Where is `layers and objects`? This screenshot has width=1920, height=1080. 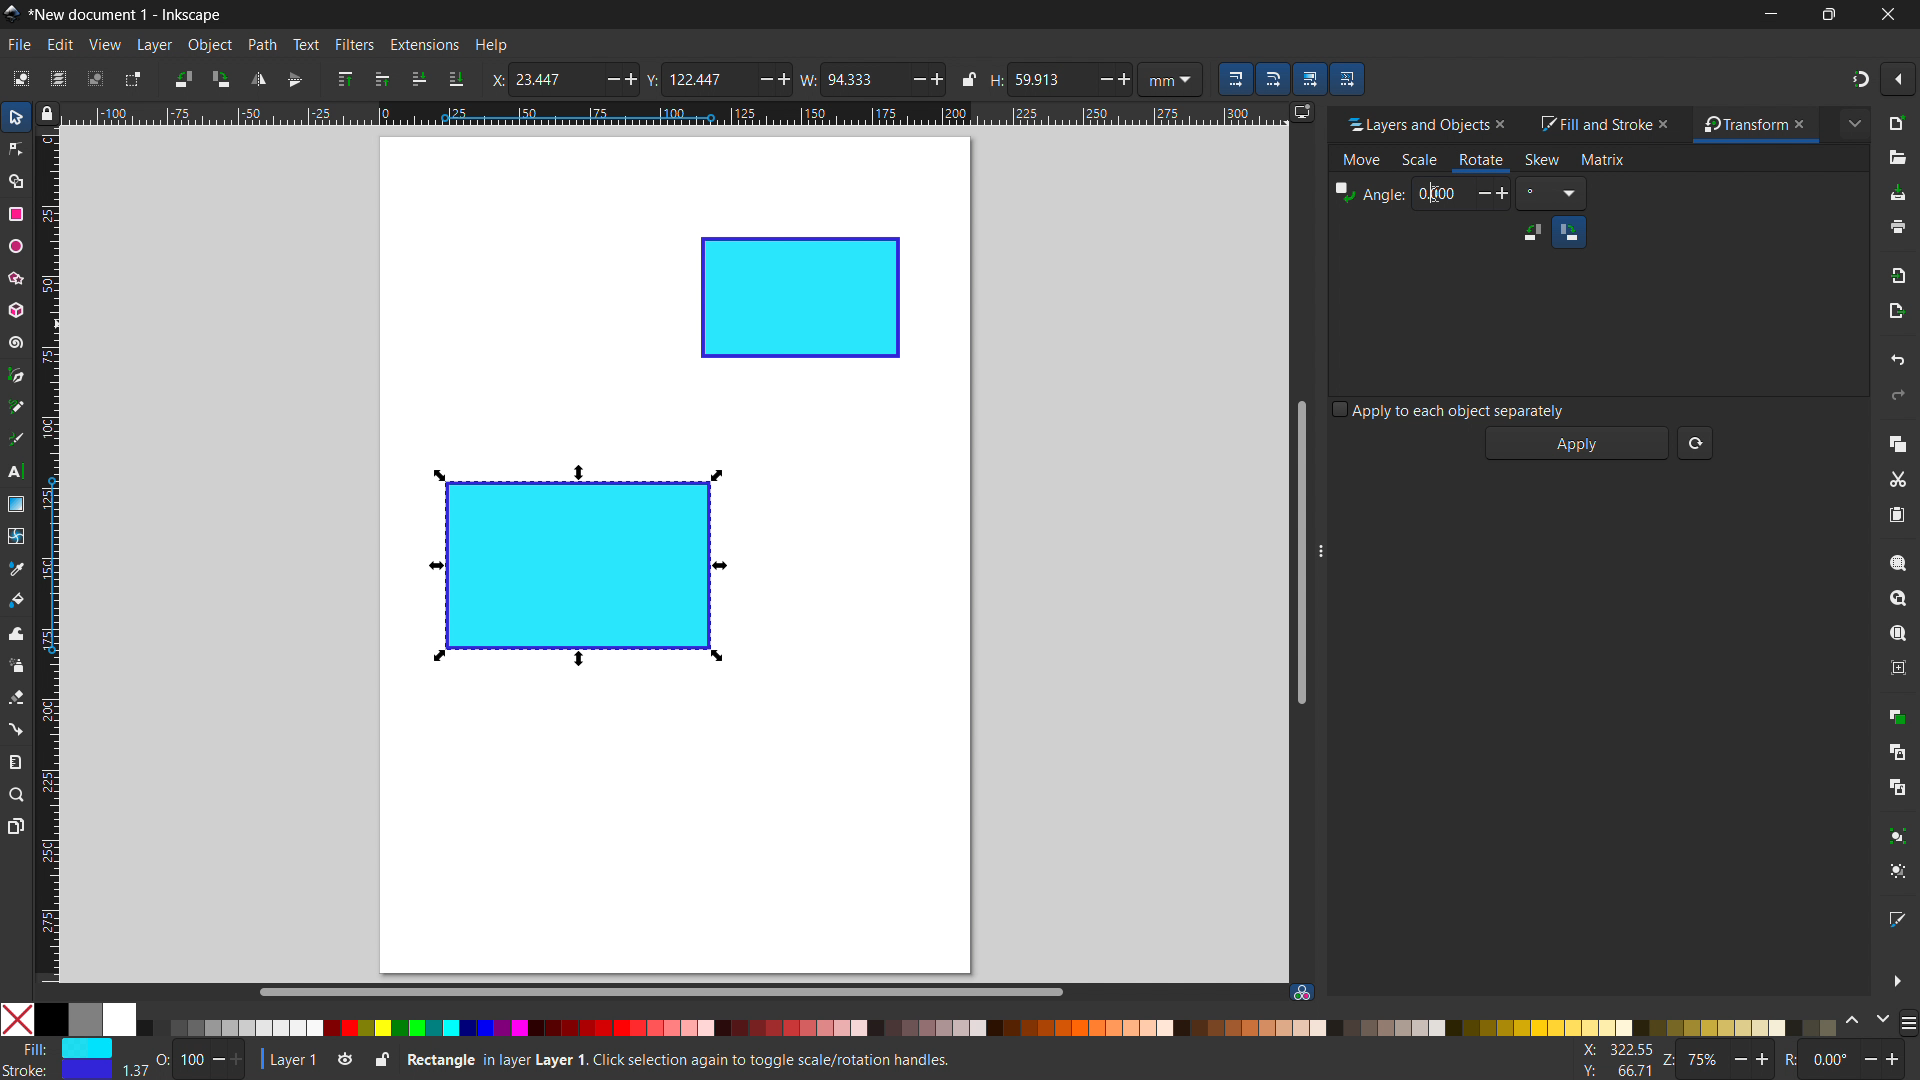 layers and objects is located at coordinates (1411, 124).